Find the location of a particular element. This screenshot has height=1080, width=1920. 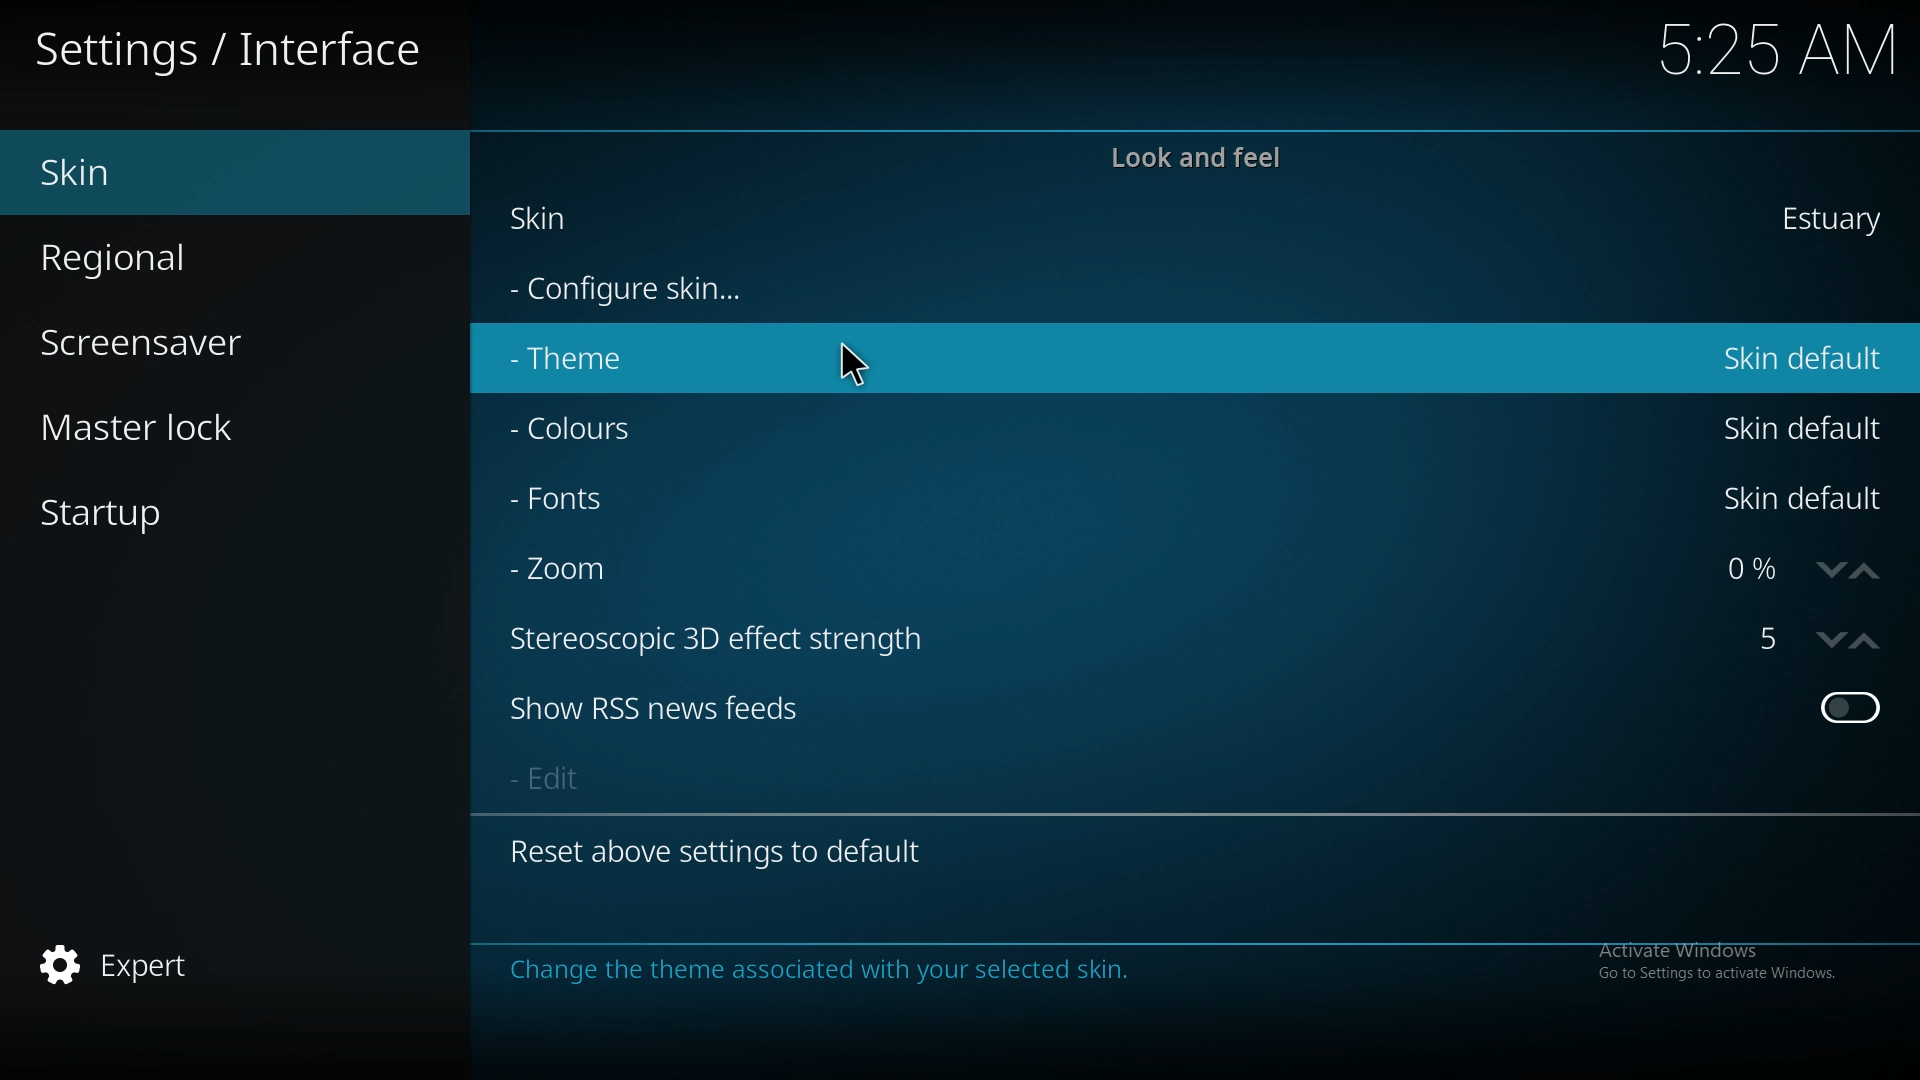

reset is located at coordinates (723, 849).